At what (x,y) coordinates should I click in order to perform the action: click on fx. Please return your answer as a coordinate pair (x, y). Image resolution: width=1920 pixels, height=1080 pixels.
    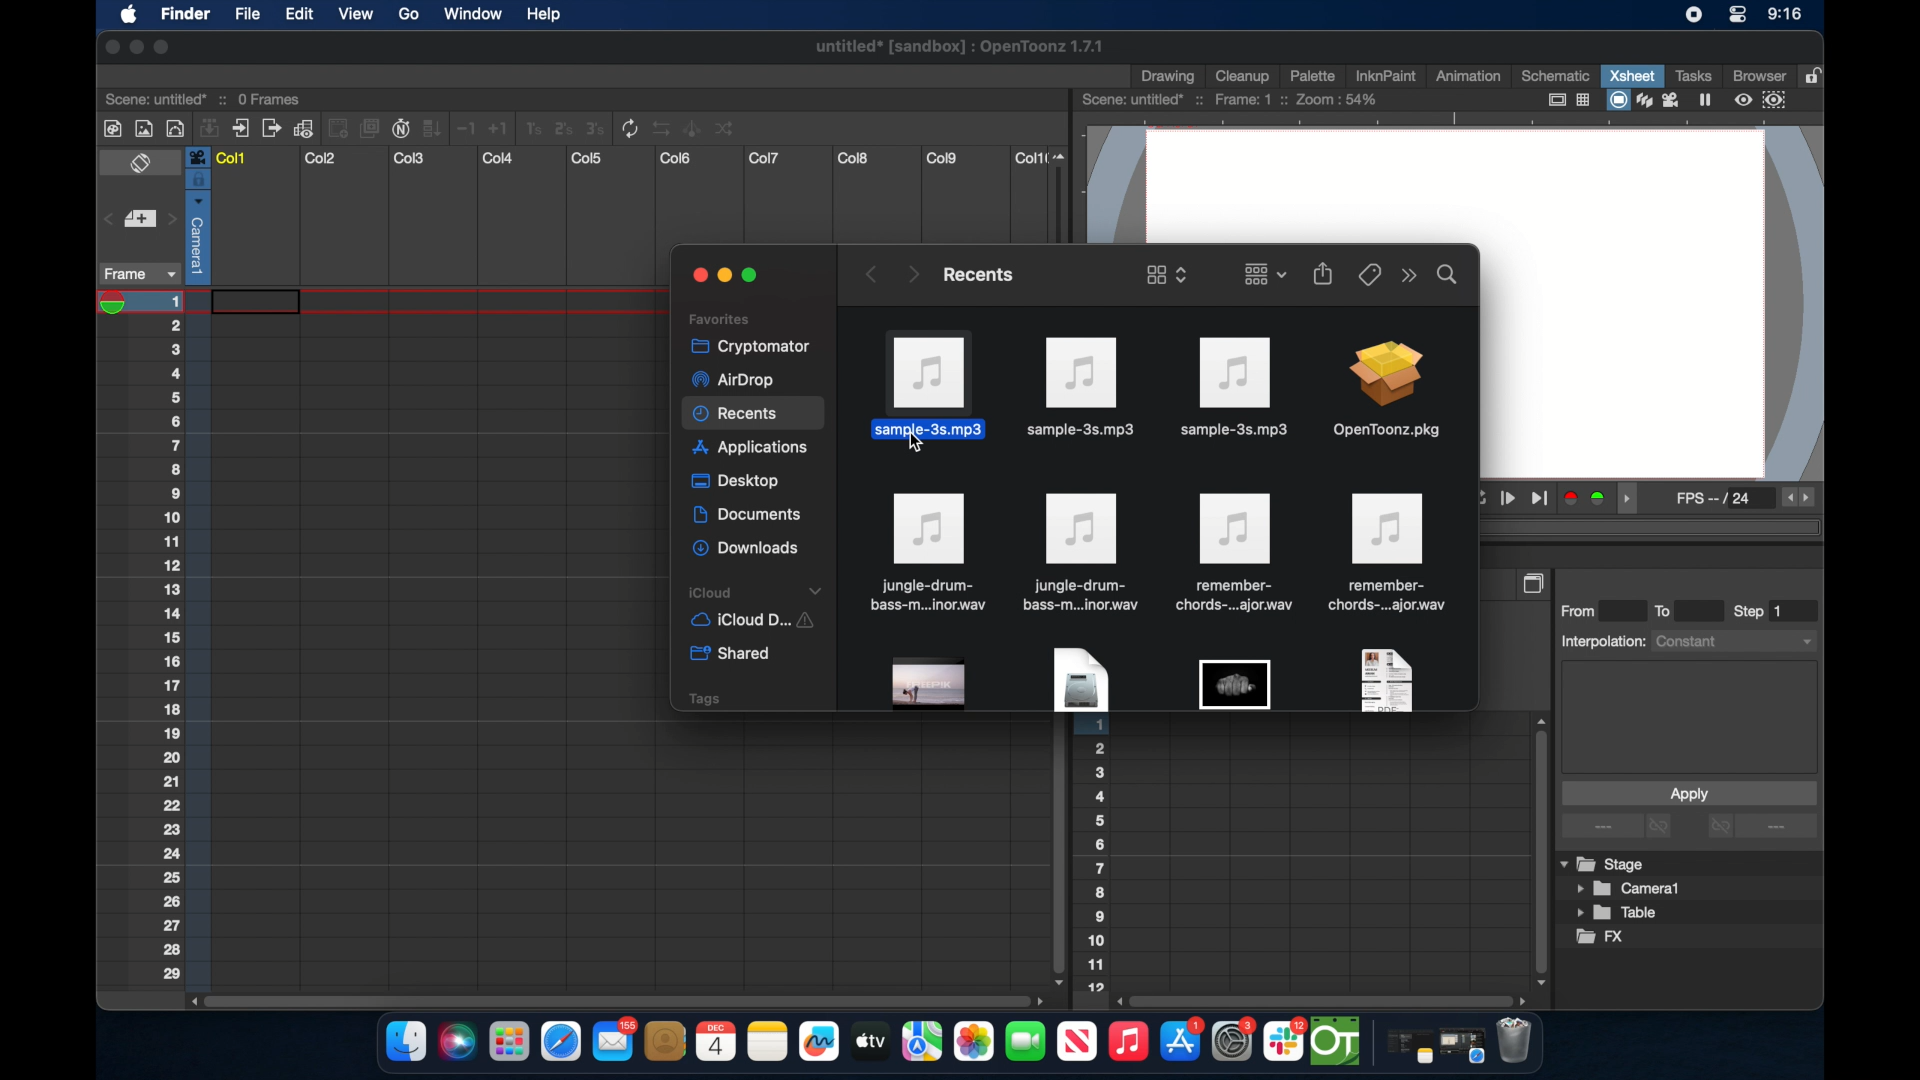
    Looking at the image, I should click on (1601, 937).